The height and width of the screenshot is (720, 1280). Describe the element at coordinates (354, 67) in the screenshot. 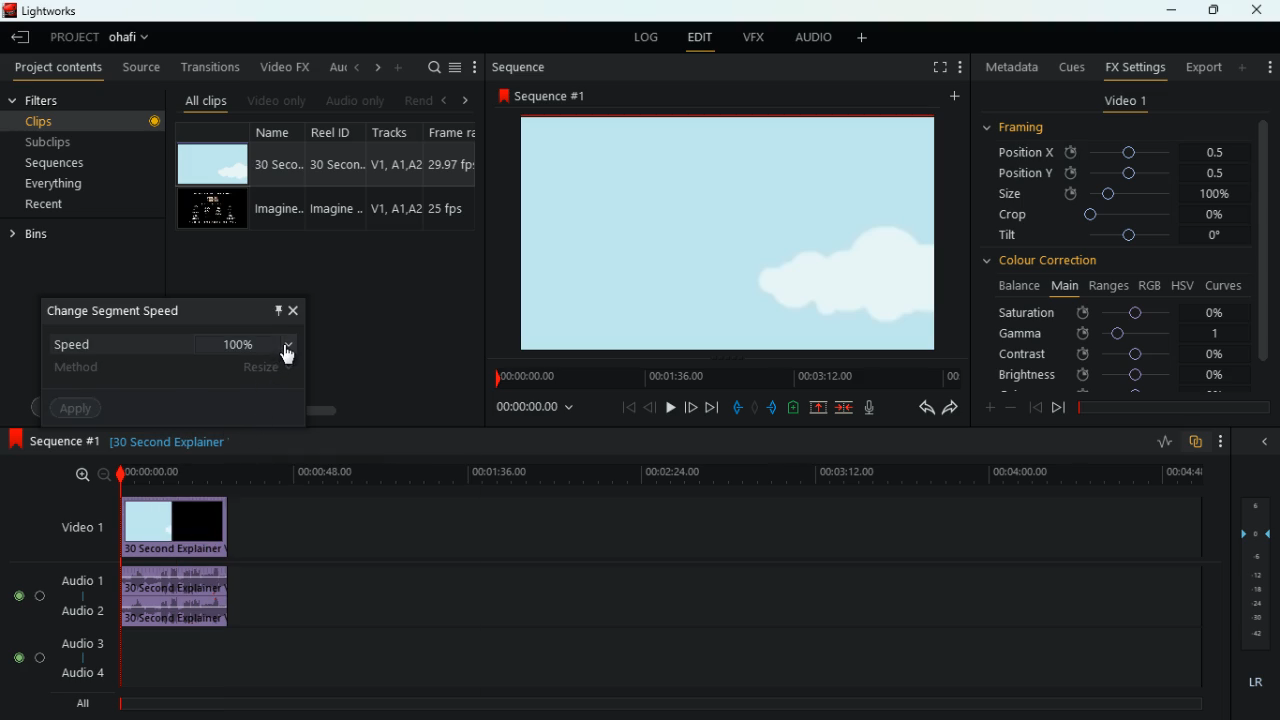

I see `left` at that location.